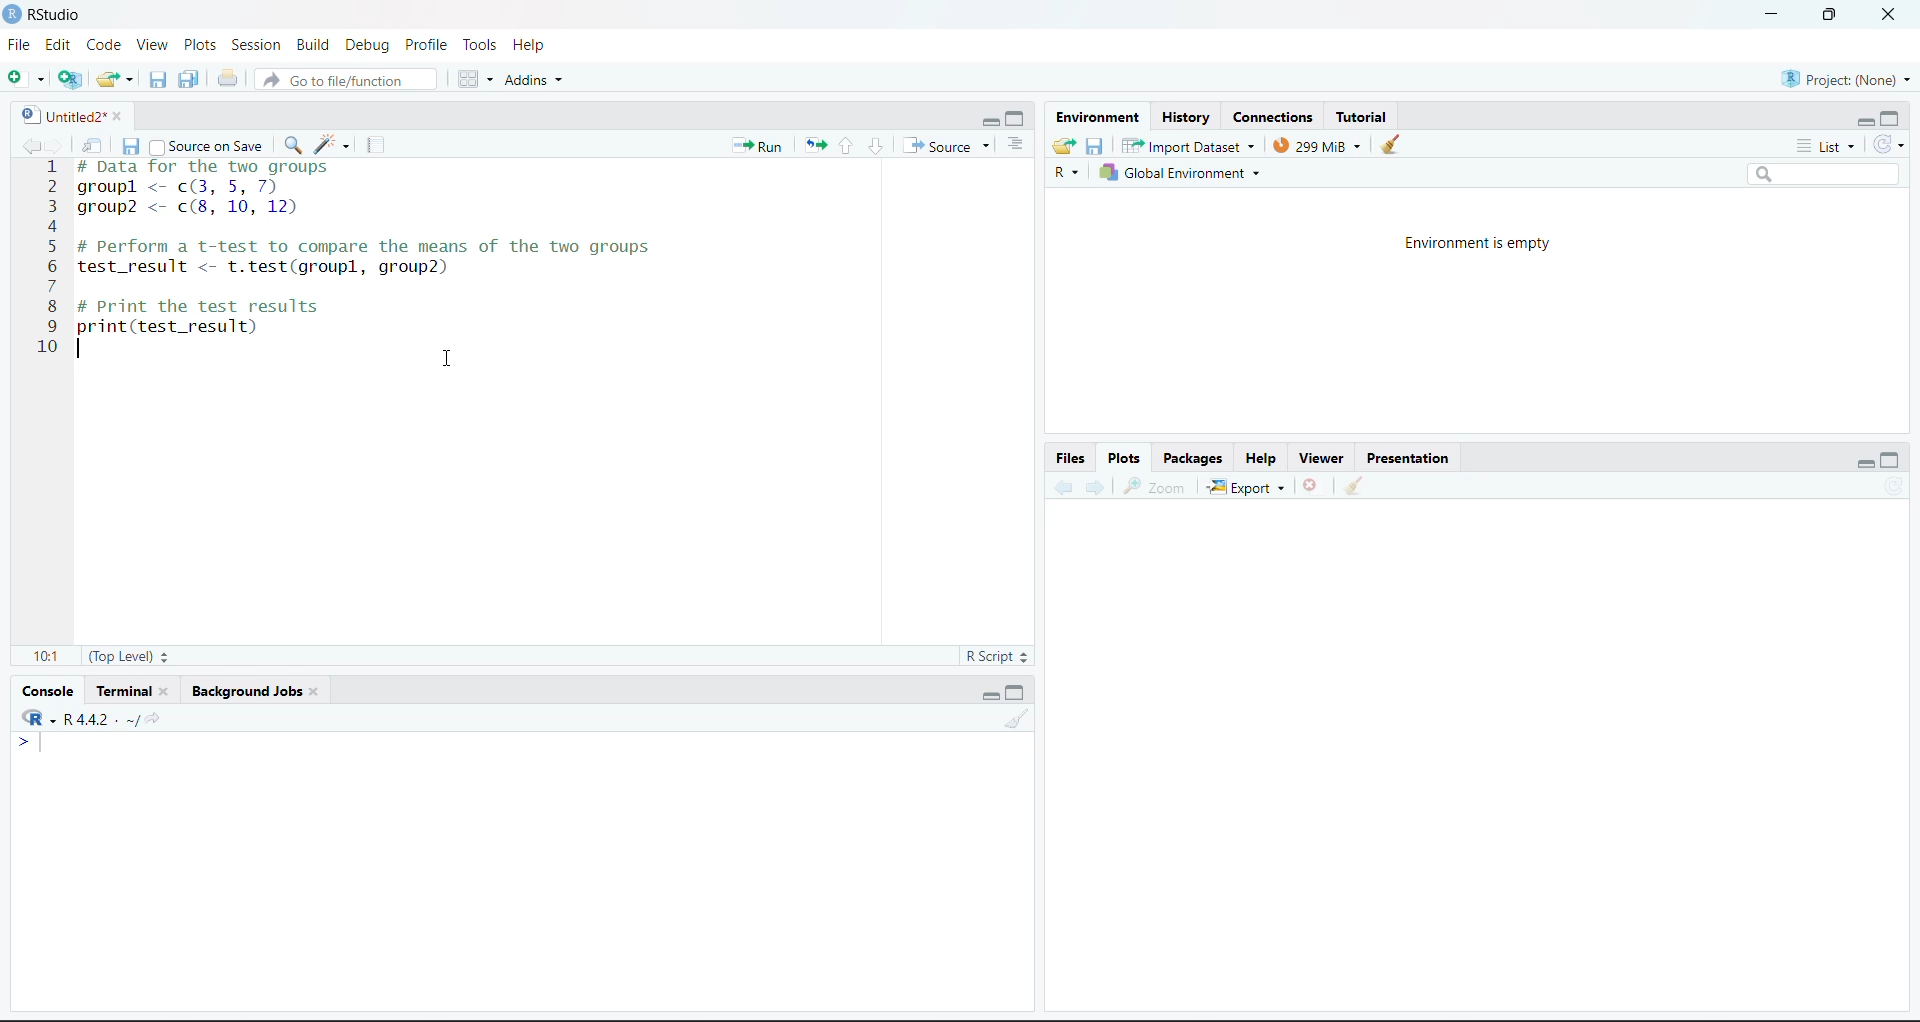  What do you see at coordinates (448, 359) in the screenshot?
I see `cursor` at bounding box center [448, 359].